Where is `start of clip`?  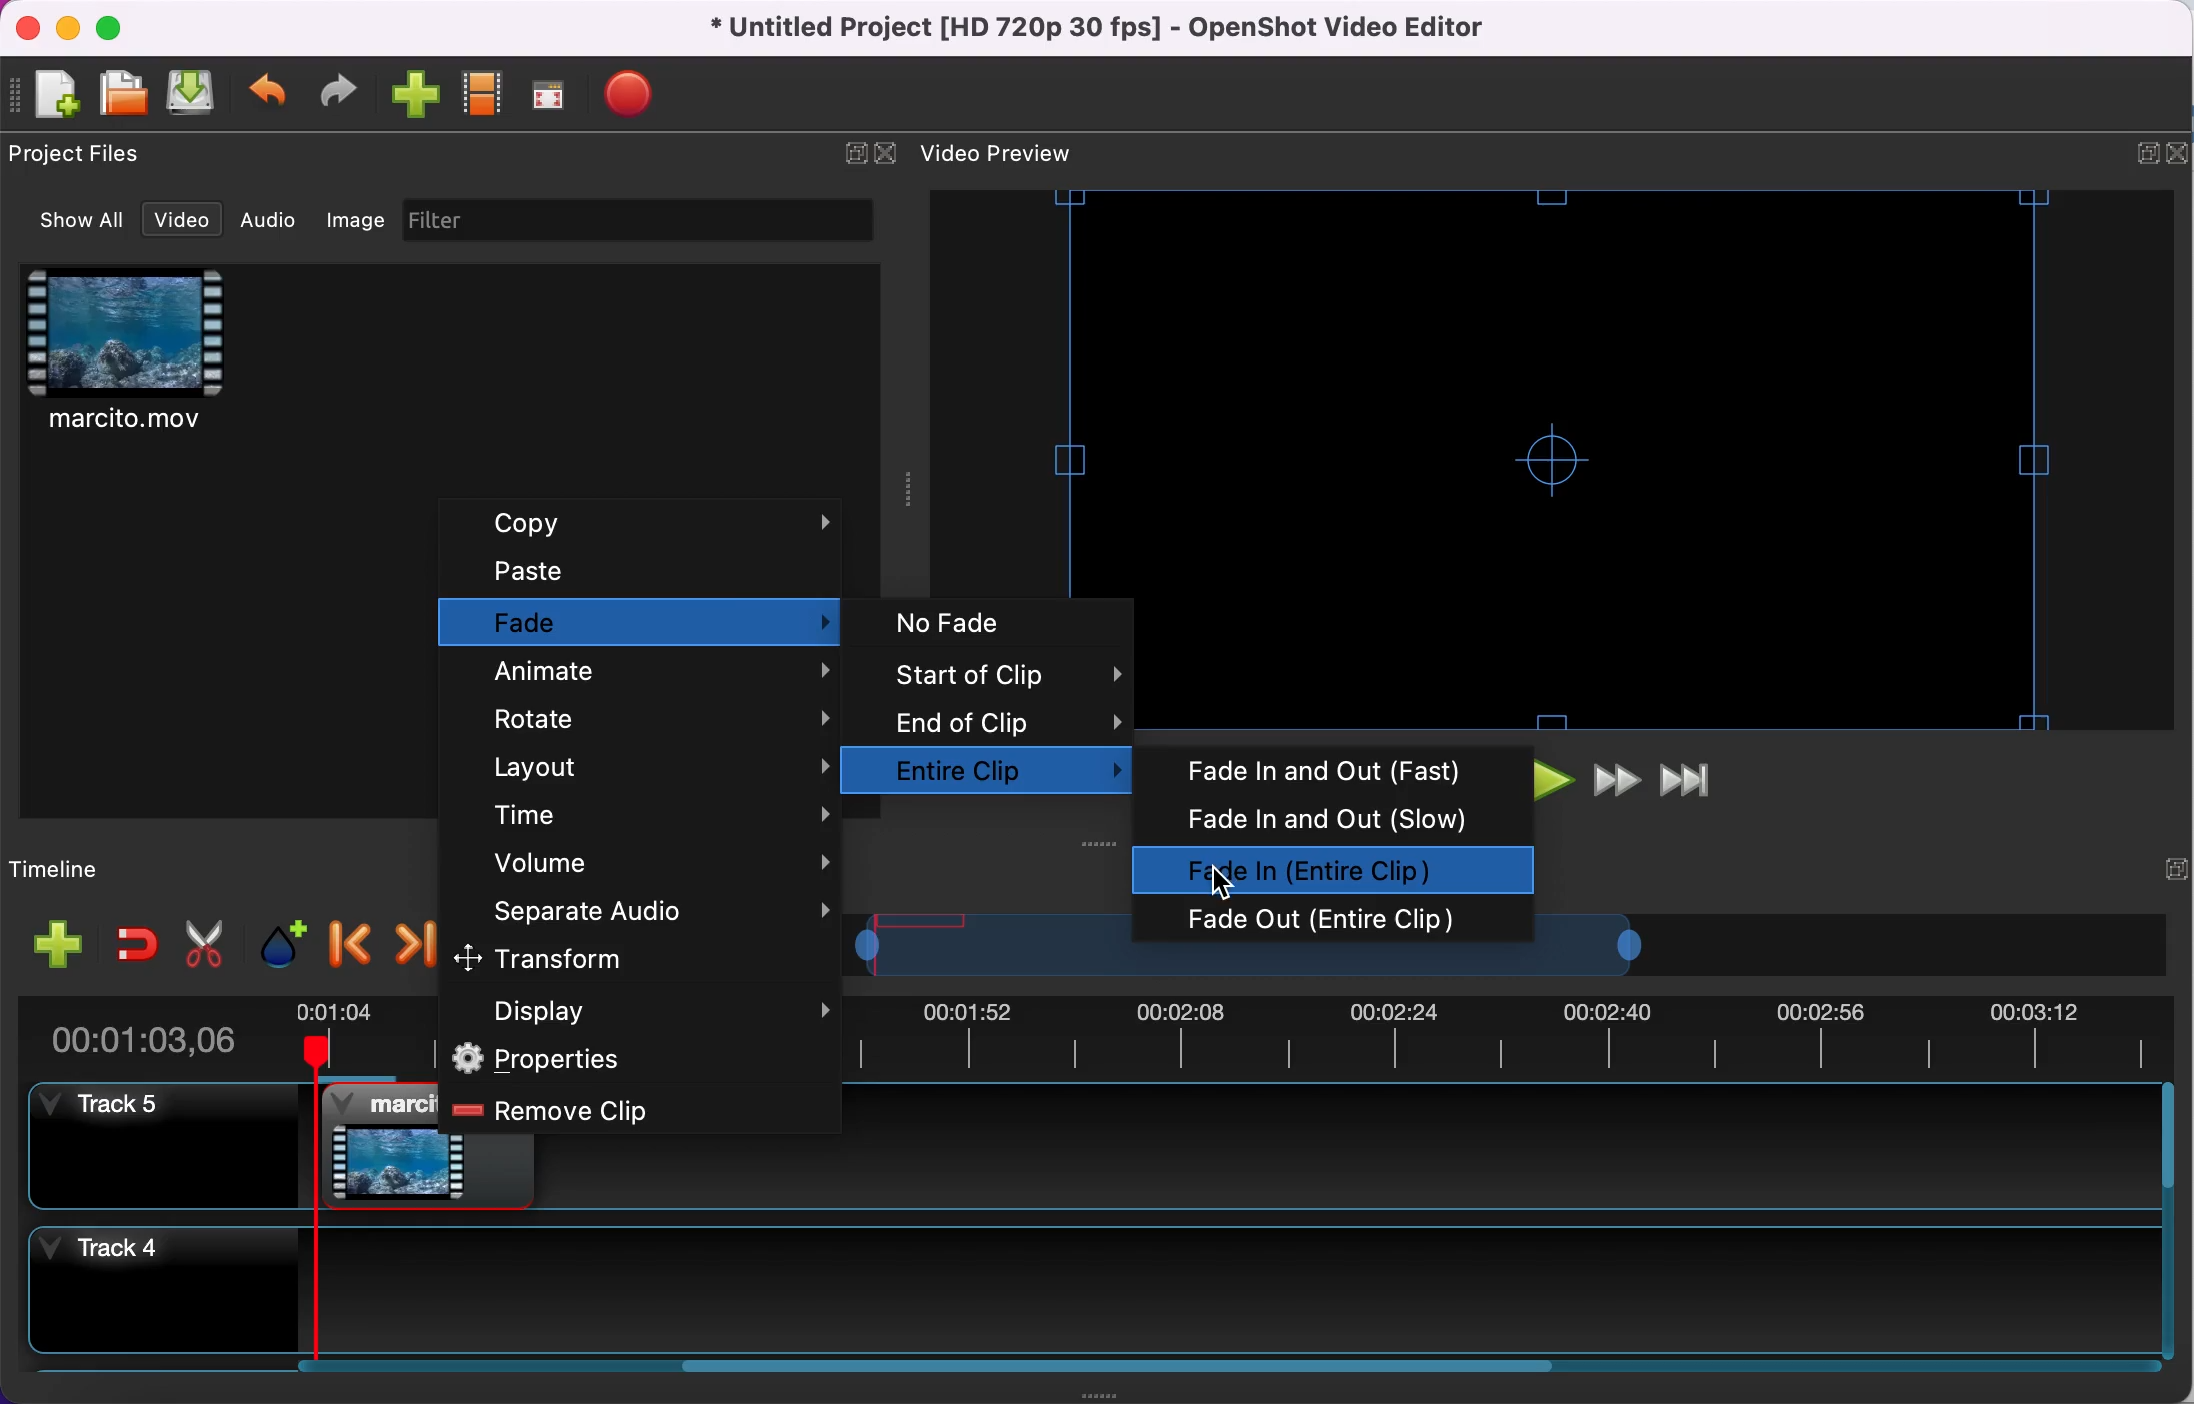
start of clip is located at coordinates (1006, 672).